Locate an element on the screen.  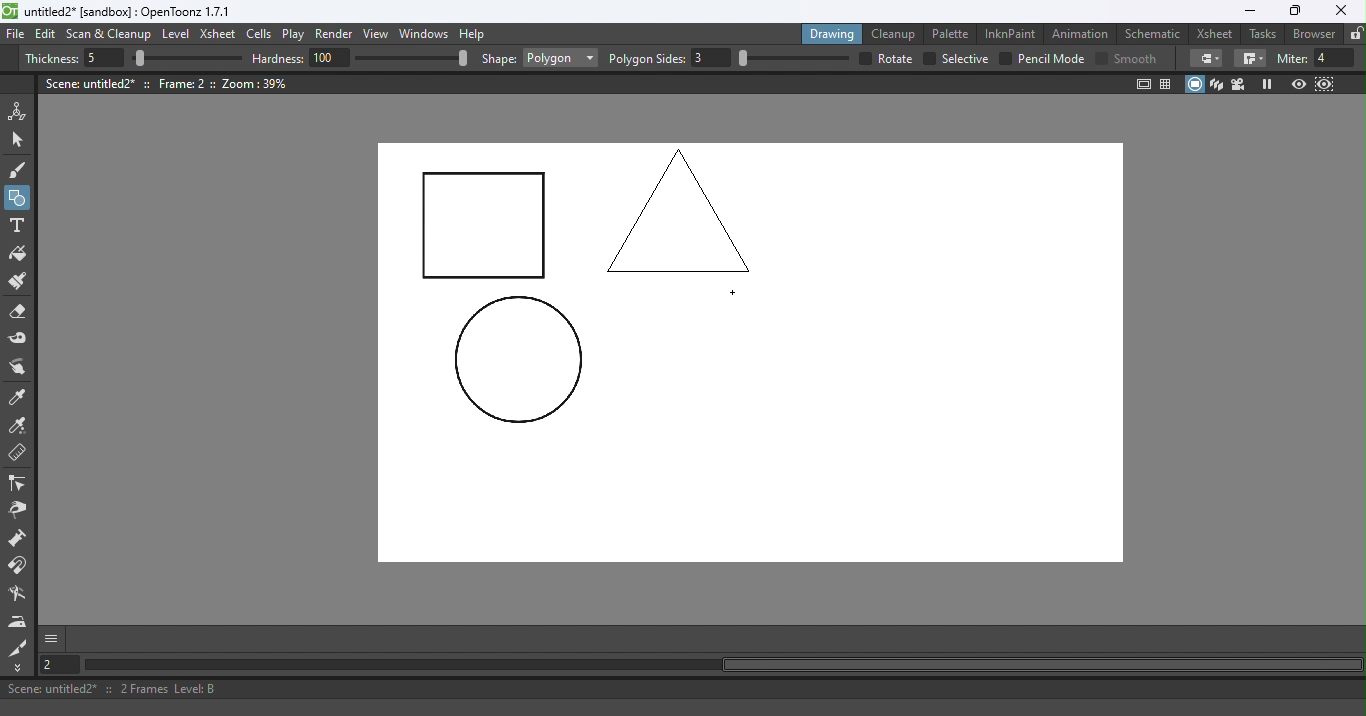
Rectangle  is located at coordinates (560, 58).